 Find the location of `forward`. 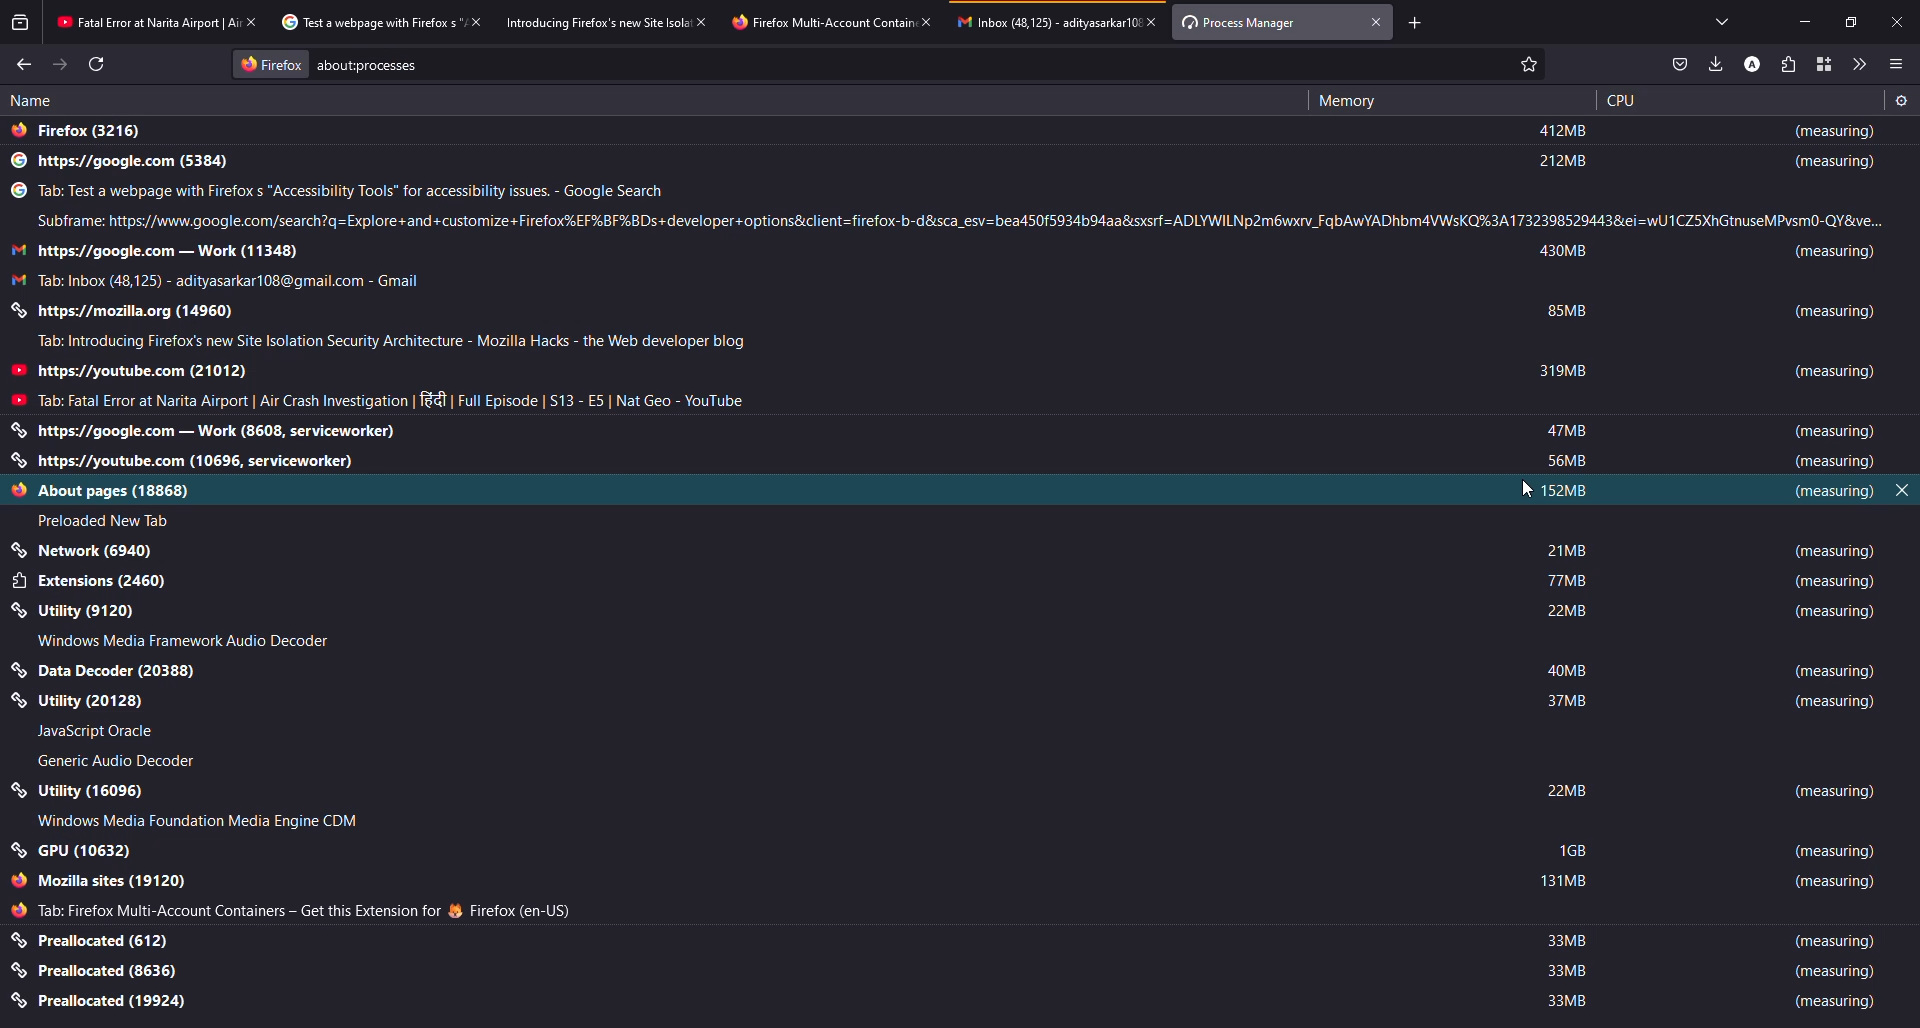

forward is located at coordinates (58, 65).